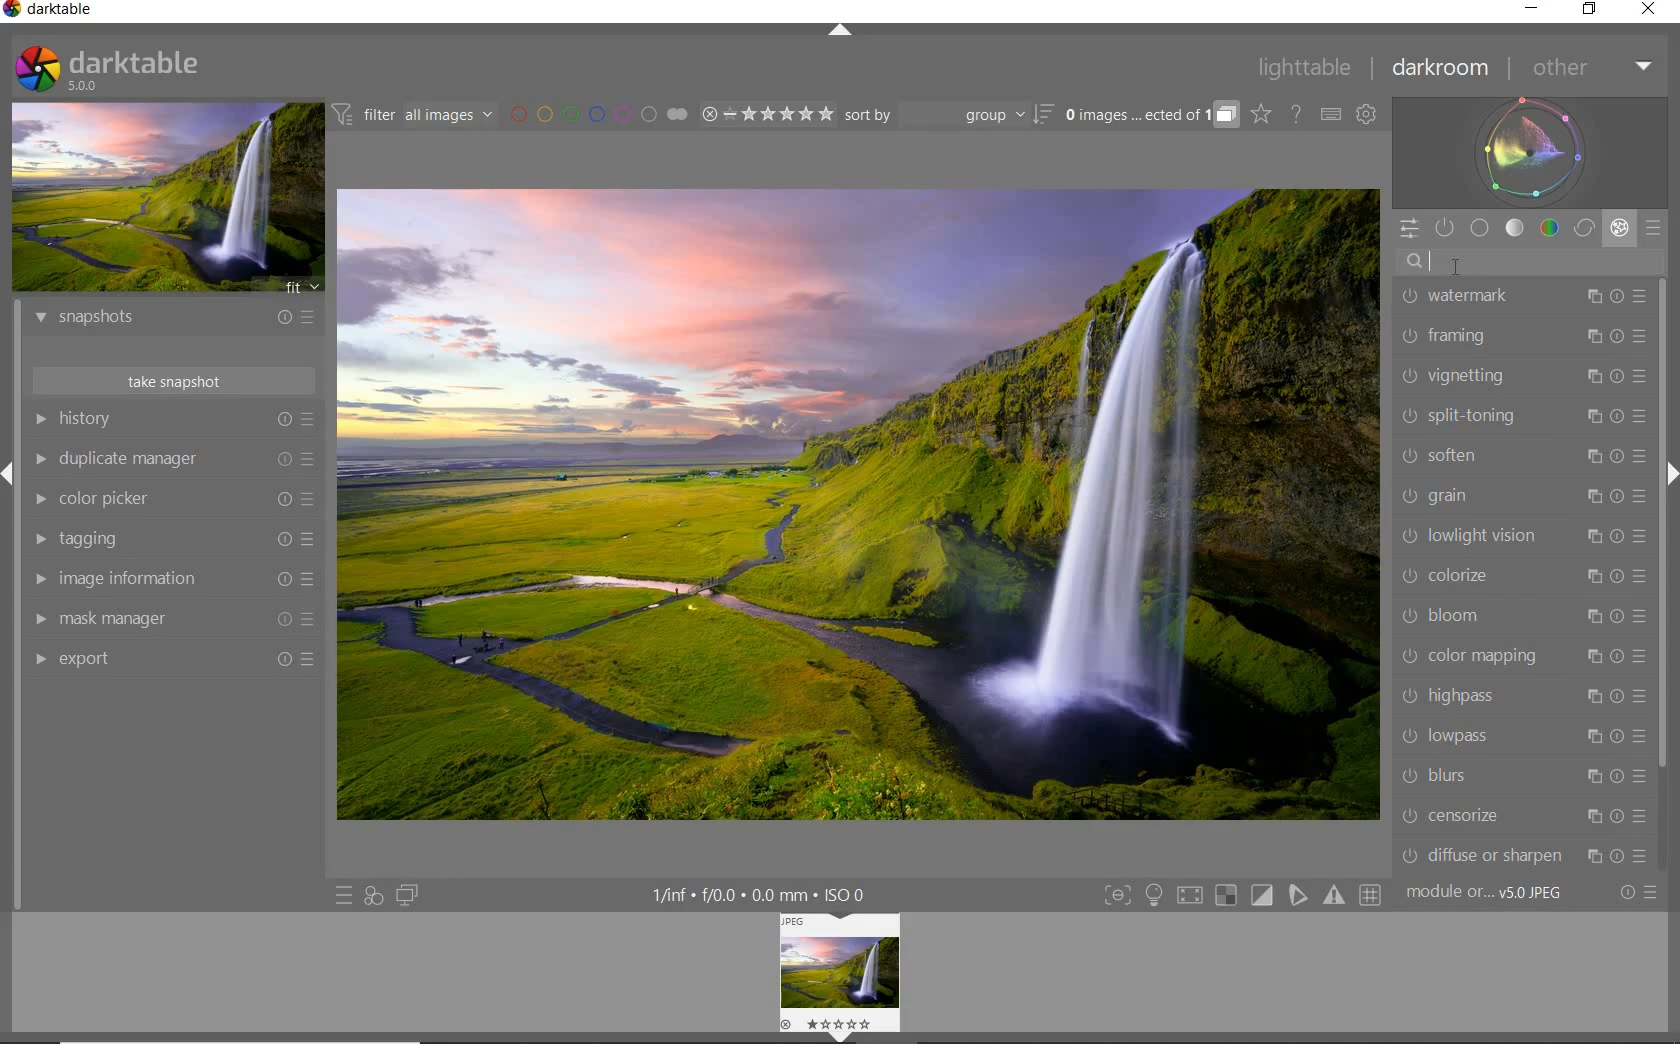 The image size is (1680, 1044). Describe the element at coordinates (176, 661) in the screenshot. I see `export` at that location.